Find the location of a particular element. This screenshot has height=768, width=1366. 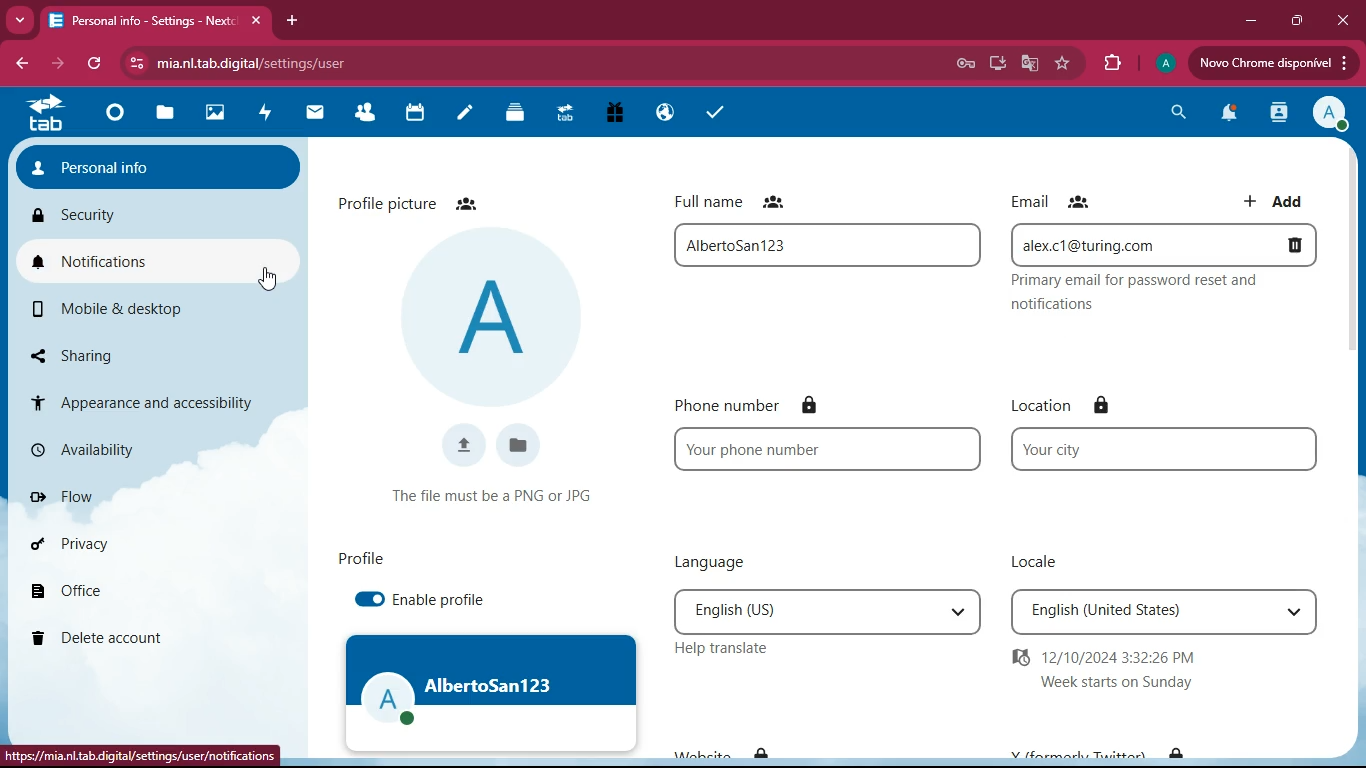

tab is located at coordinates (46, 114).